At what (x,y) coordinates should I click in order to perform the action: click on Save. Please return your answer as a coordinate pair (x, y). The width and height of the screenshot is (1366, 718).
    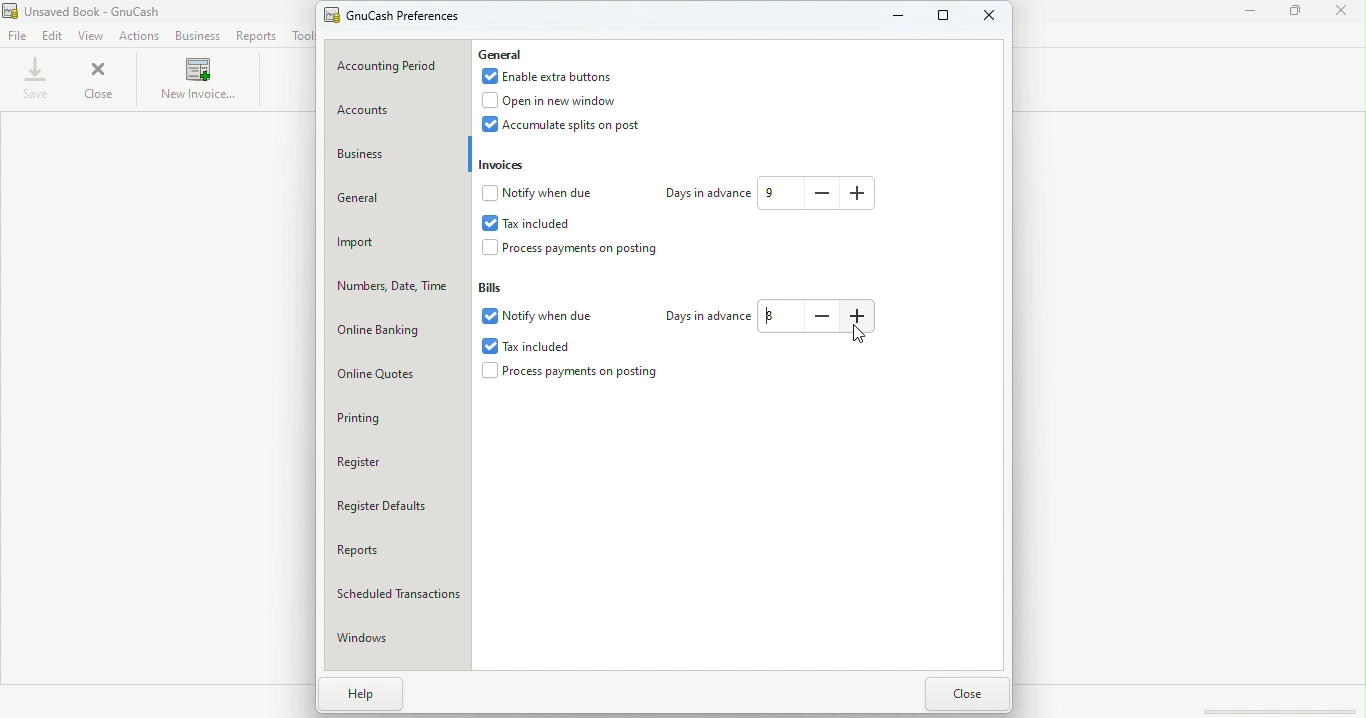
    Looking at the image, I should click on (36, 79).